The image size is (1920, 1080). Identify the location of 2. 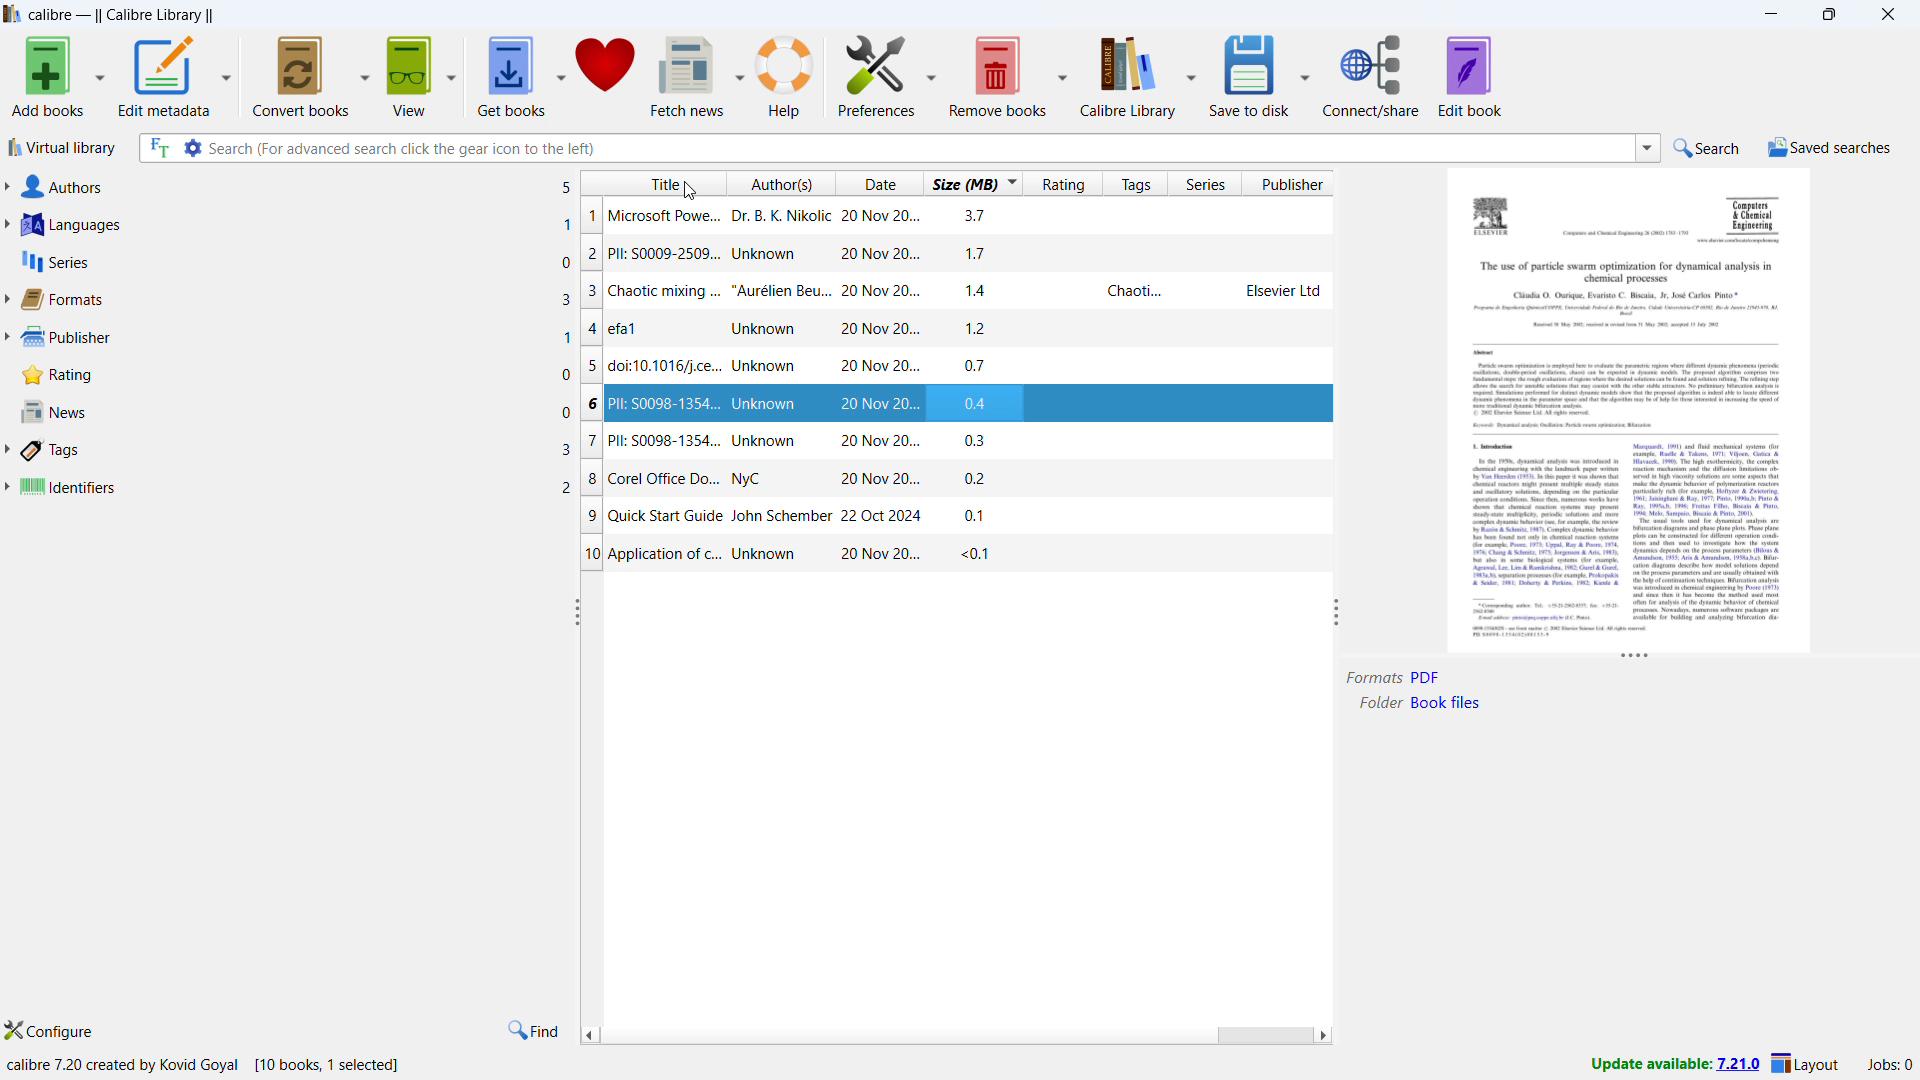
(592, 255).